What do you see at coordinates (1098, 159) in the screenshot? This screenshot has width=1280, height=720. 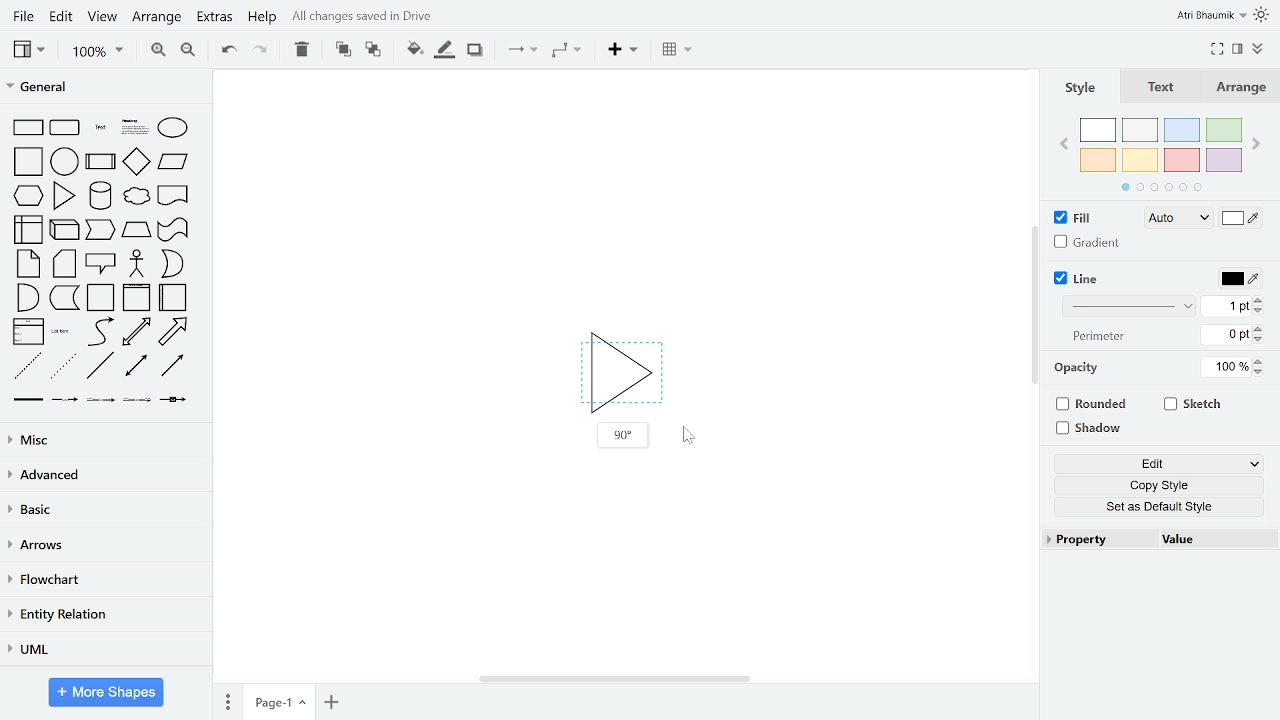 I see `orange` at bounding box center [1098, 159].